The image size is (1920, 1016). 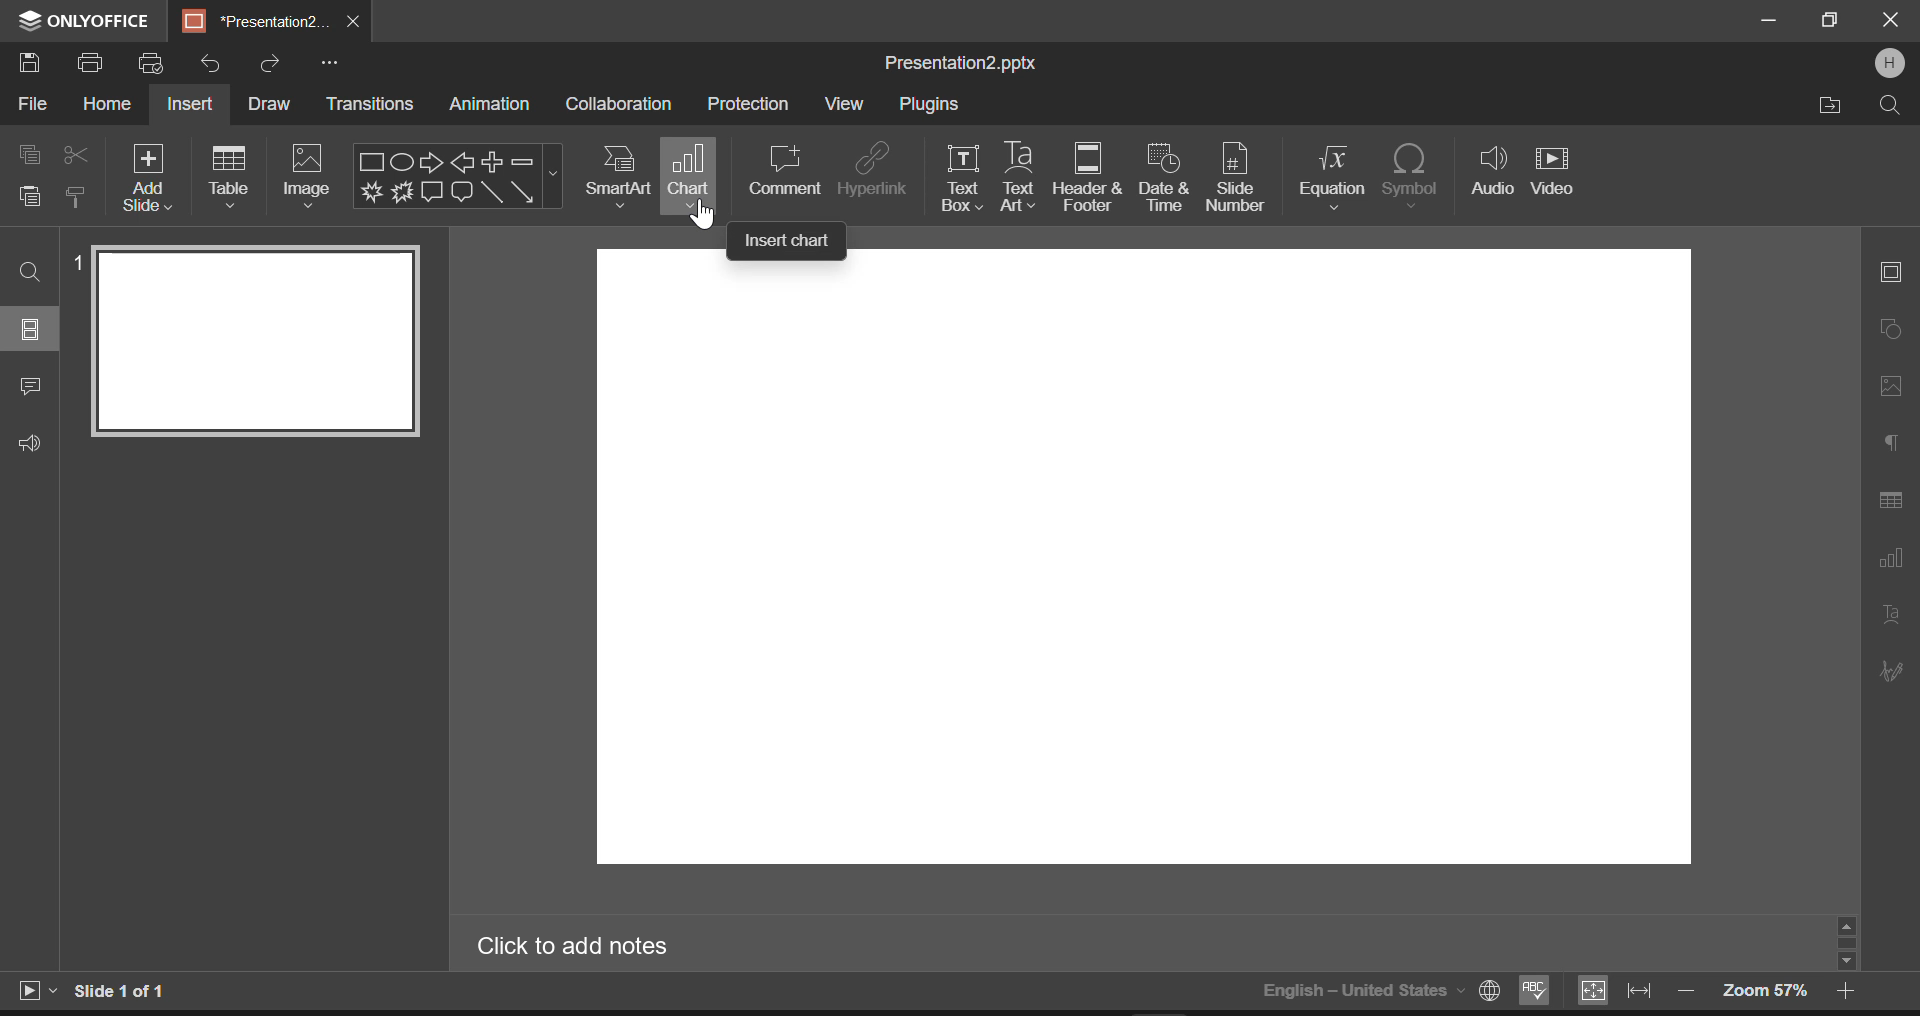 What do you see at coordinates (780, 171) in the screenshot?
I see `Comment` at bounding box center [780, 171].